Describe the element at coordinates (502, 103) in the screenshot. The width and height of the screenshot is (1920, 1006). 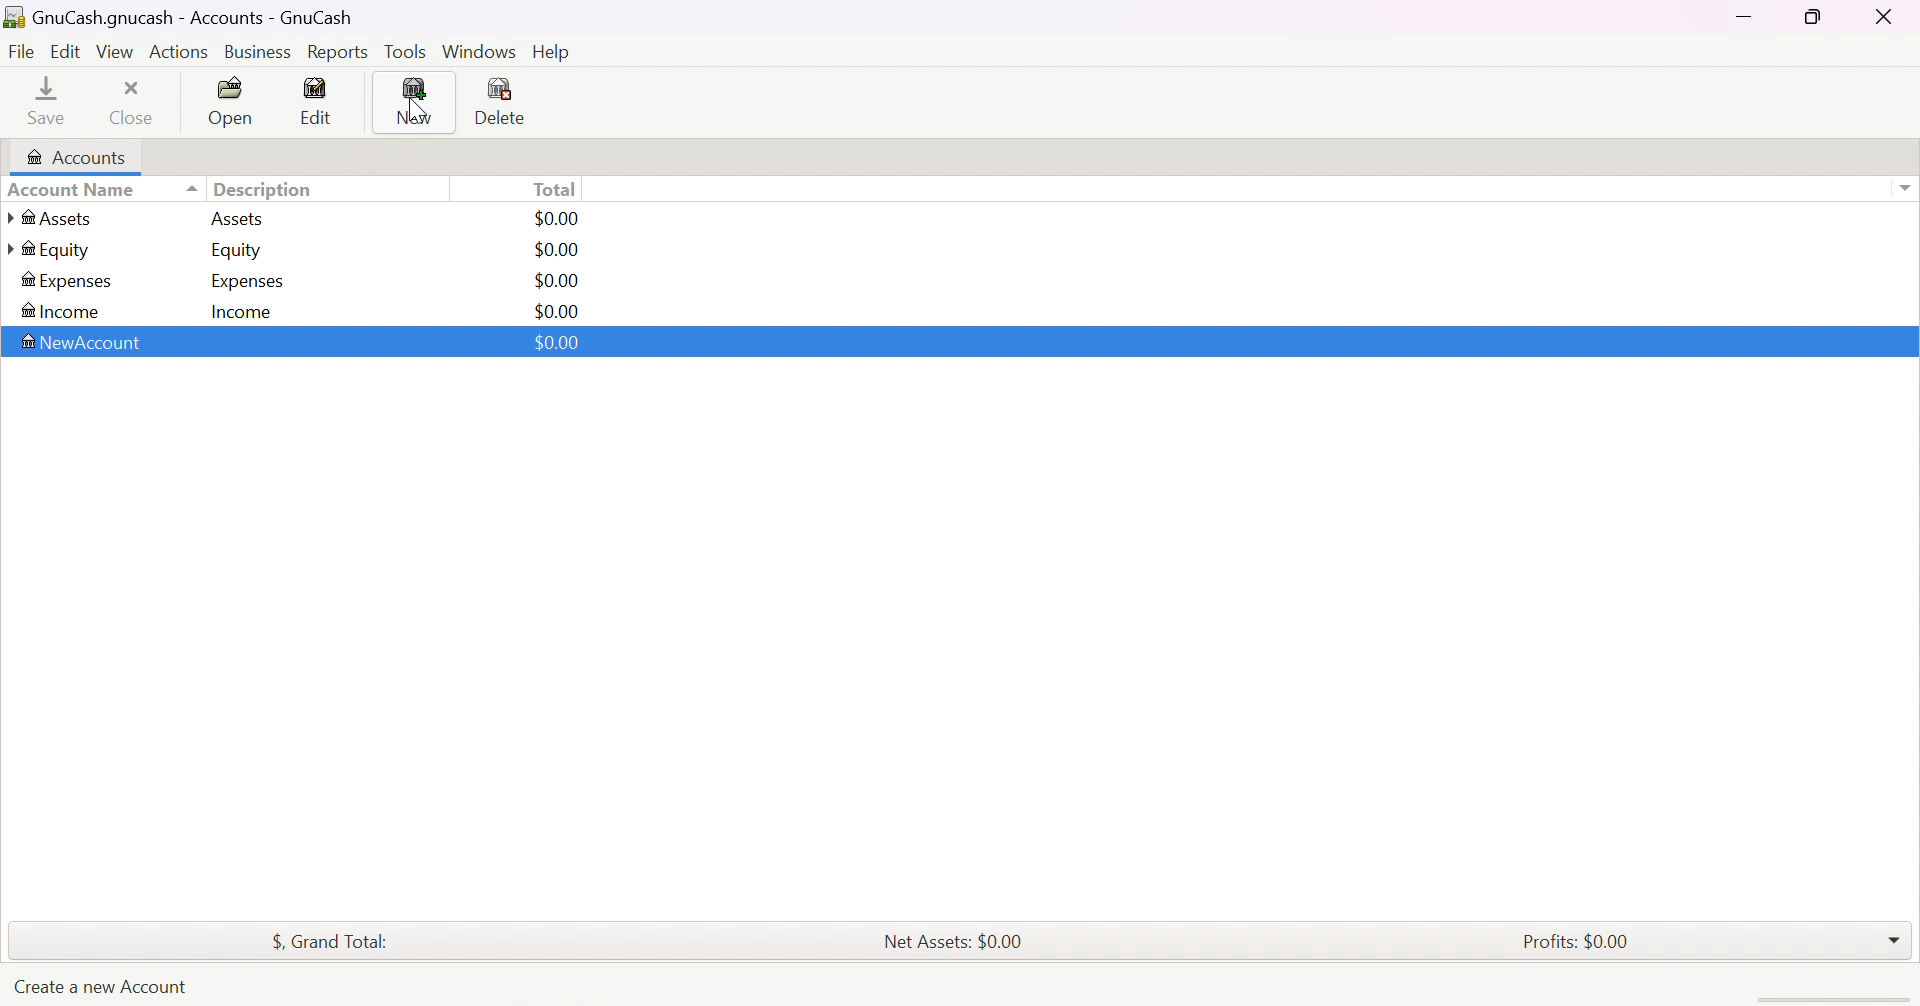
I see `Delete` at that location.